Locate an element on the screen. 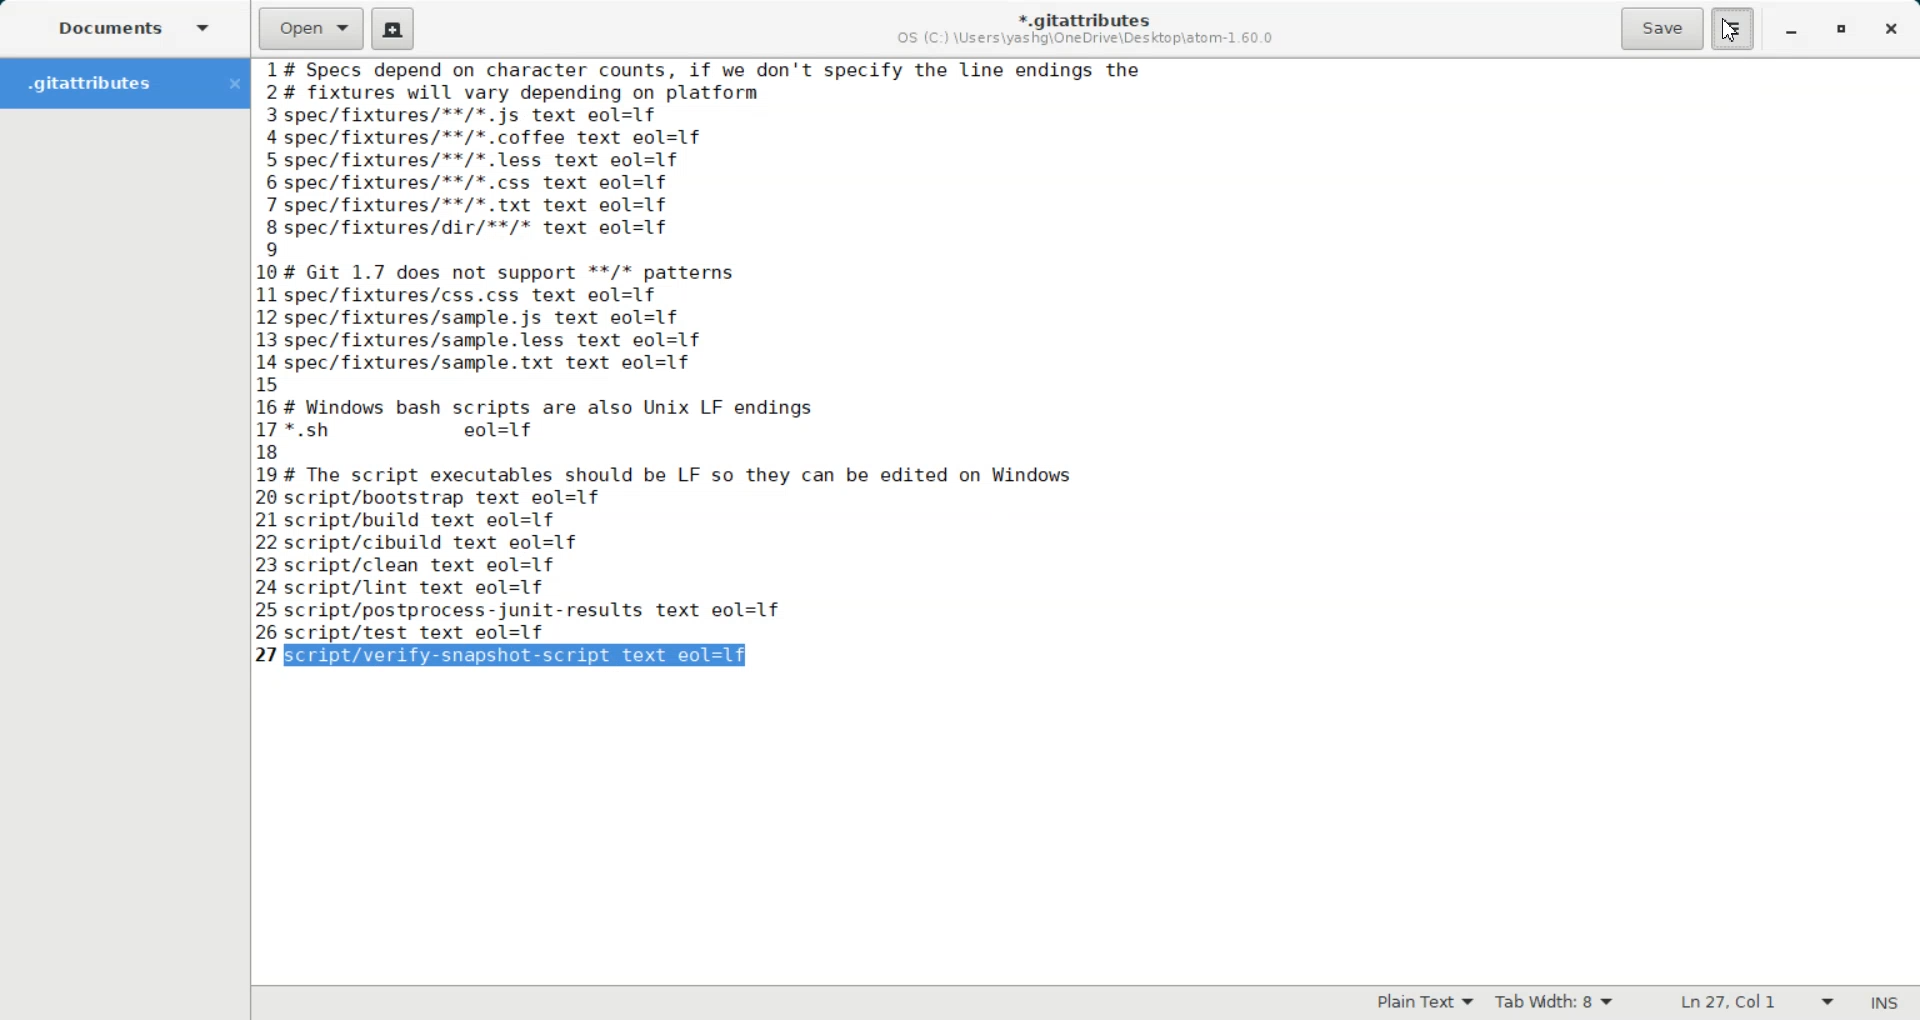 This screenshot has width=1920, height=1020. script/verify-snapshot-script text eol=lf (selected) is located at coordinates (524, 656).